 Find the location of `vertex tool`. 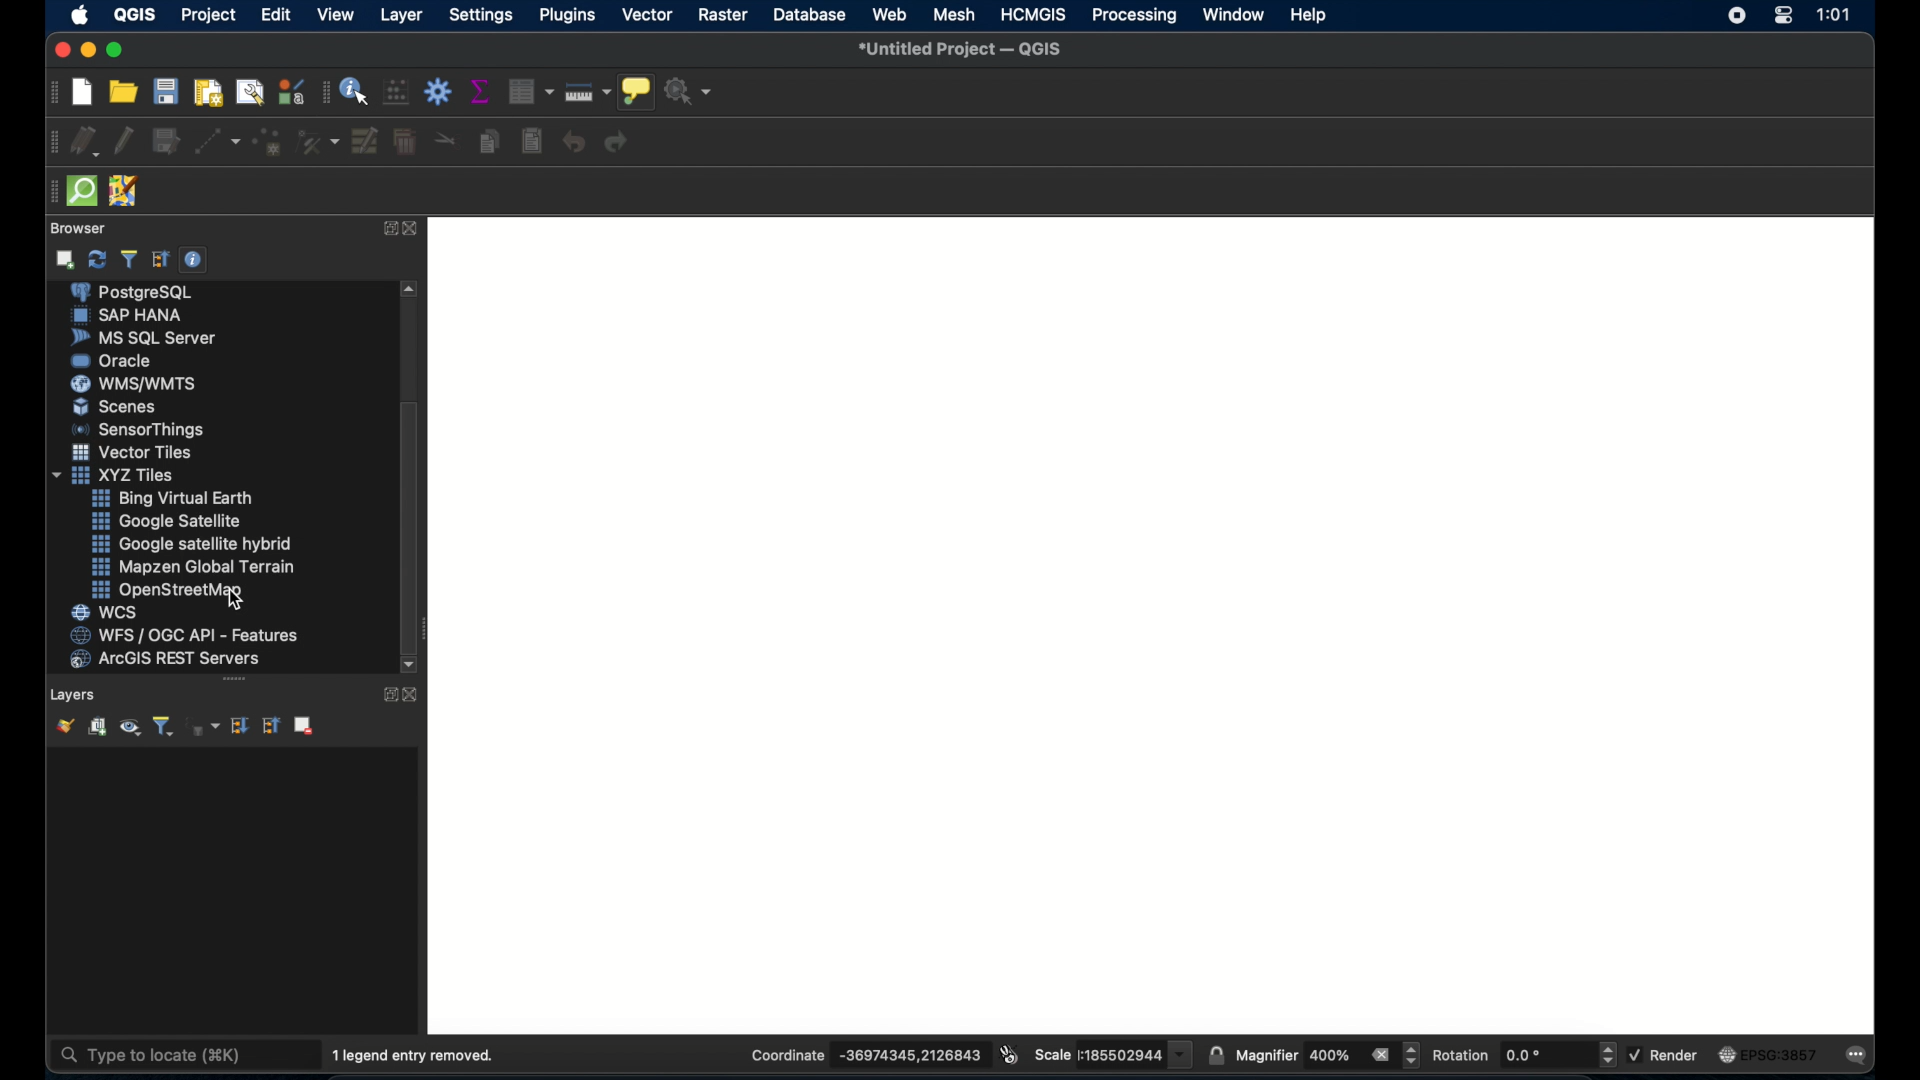

vertex tool is located at coordinates (318, 141).